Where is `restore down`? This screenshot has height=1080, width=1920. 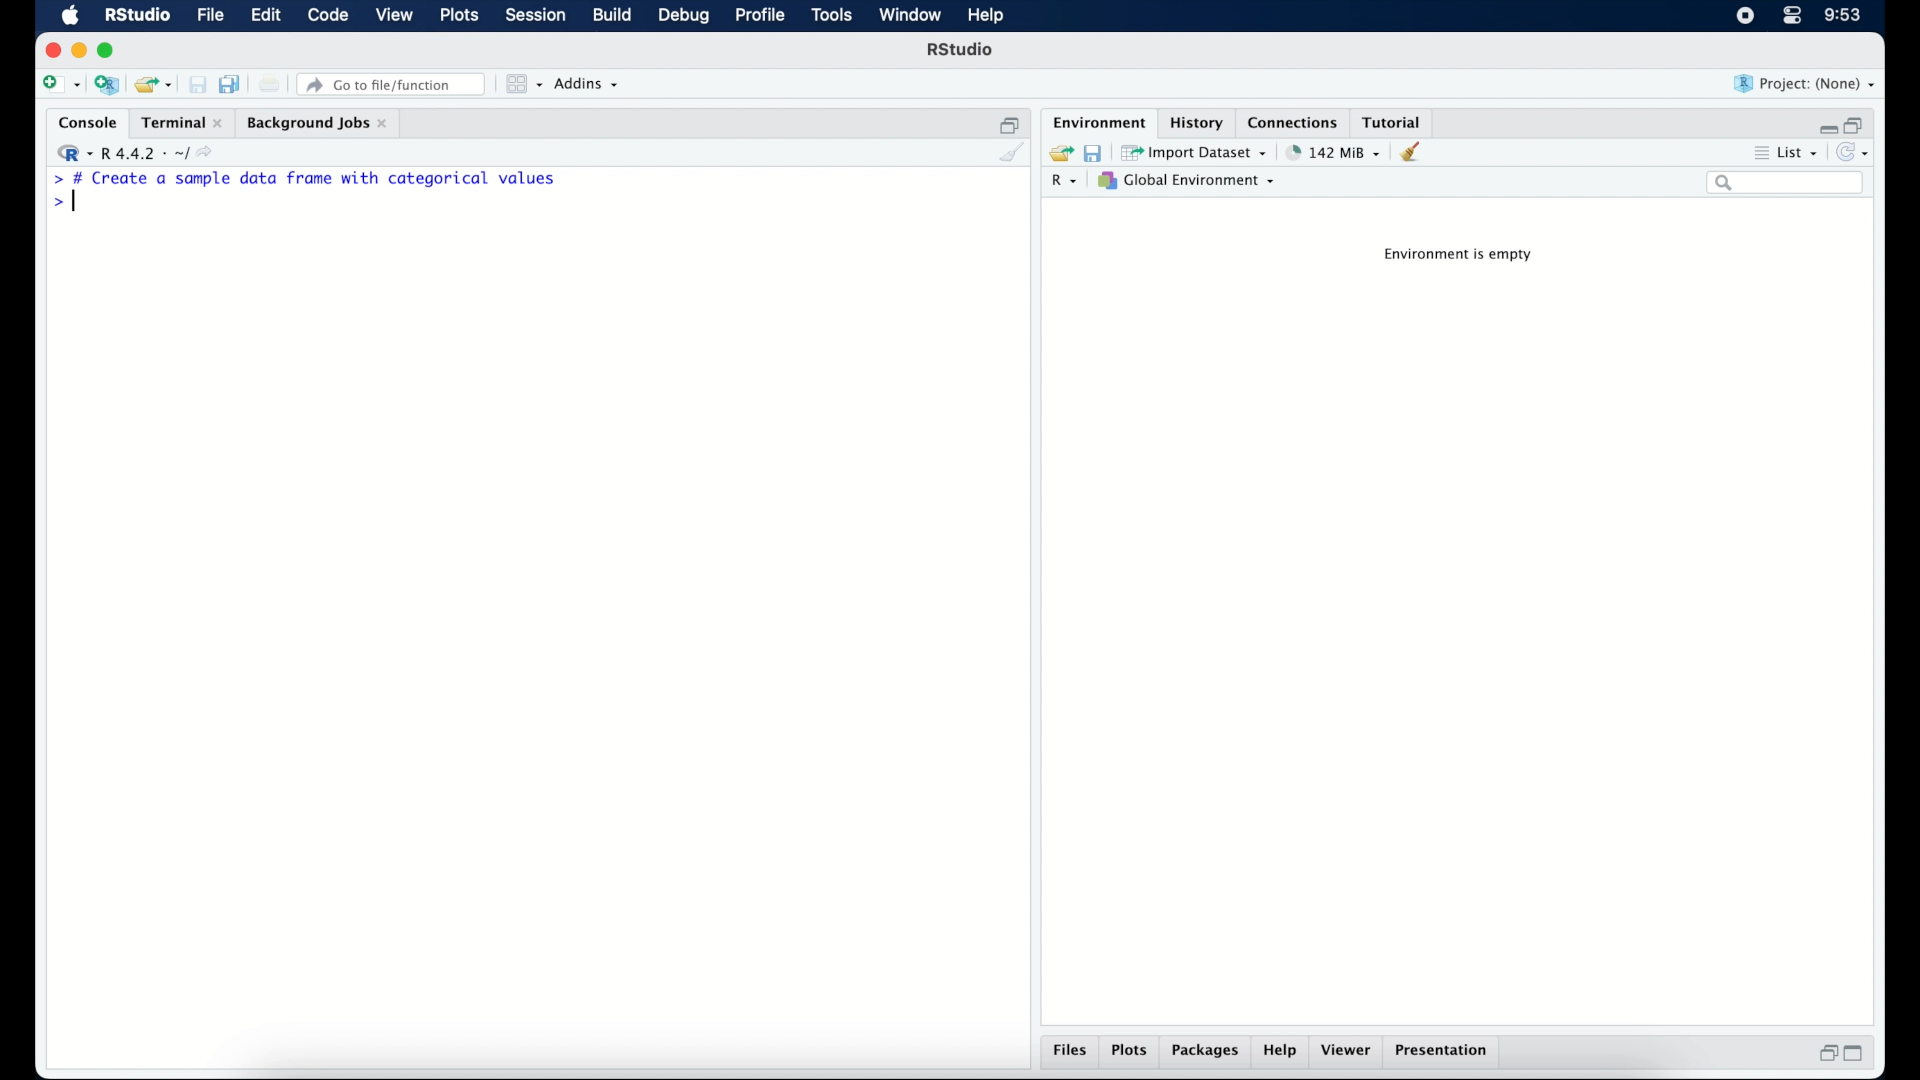 restore down is located at coordinates (1825, 1053).